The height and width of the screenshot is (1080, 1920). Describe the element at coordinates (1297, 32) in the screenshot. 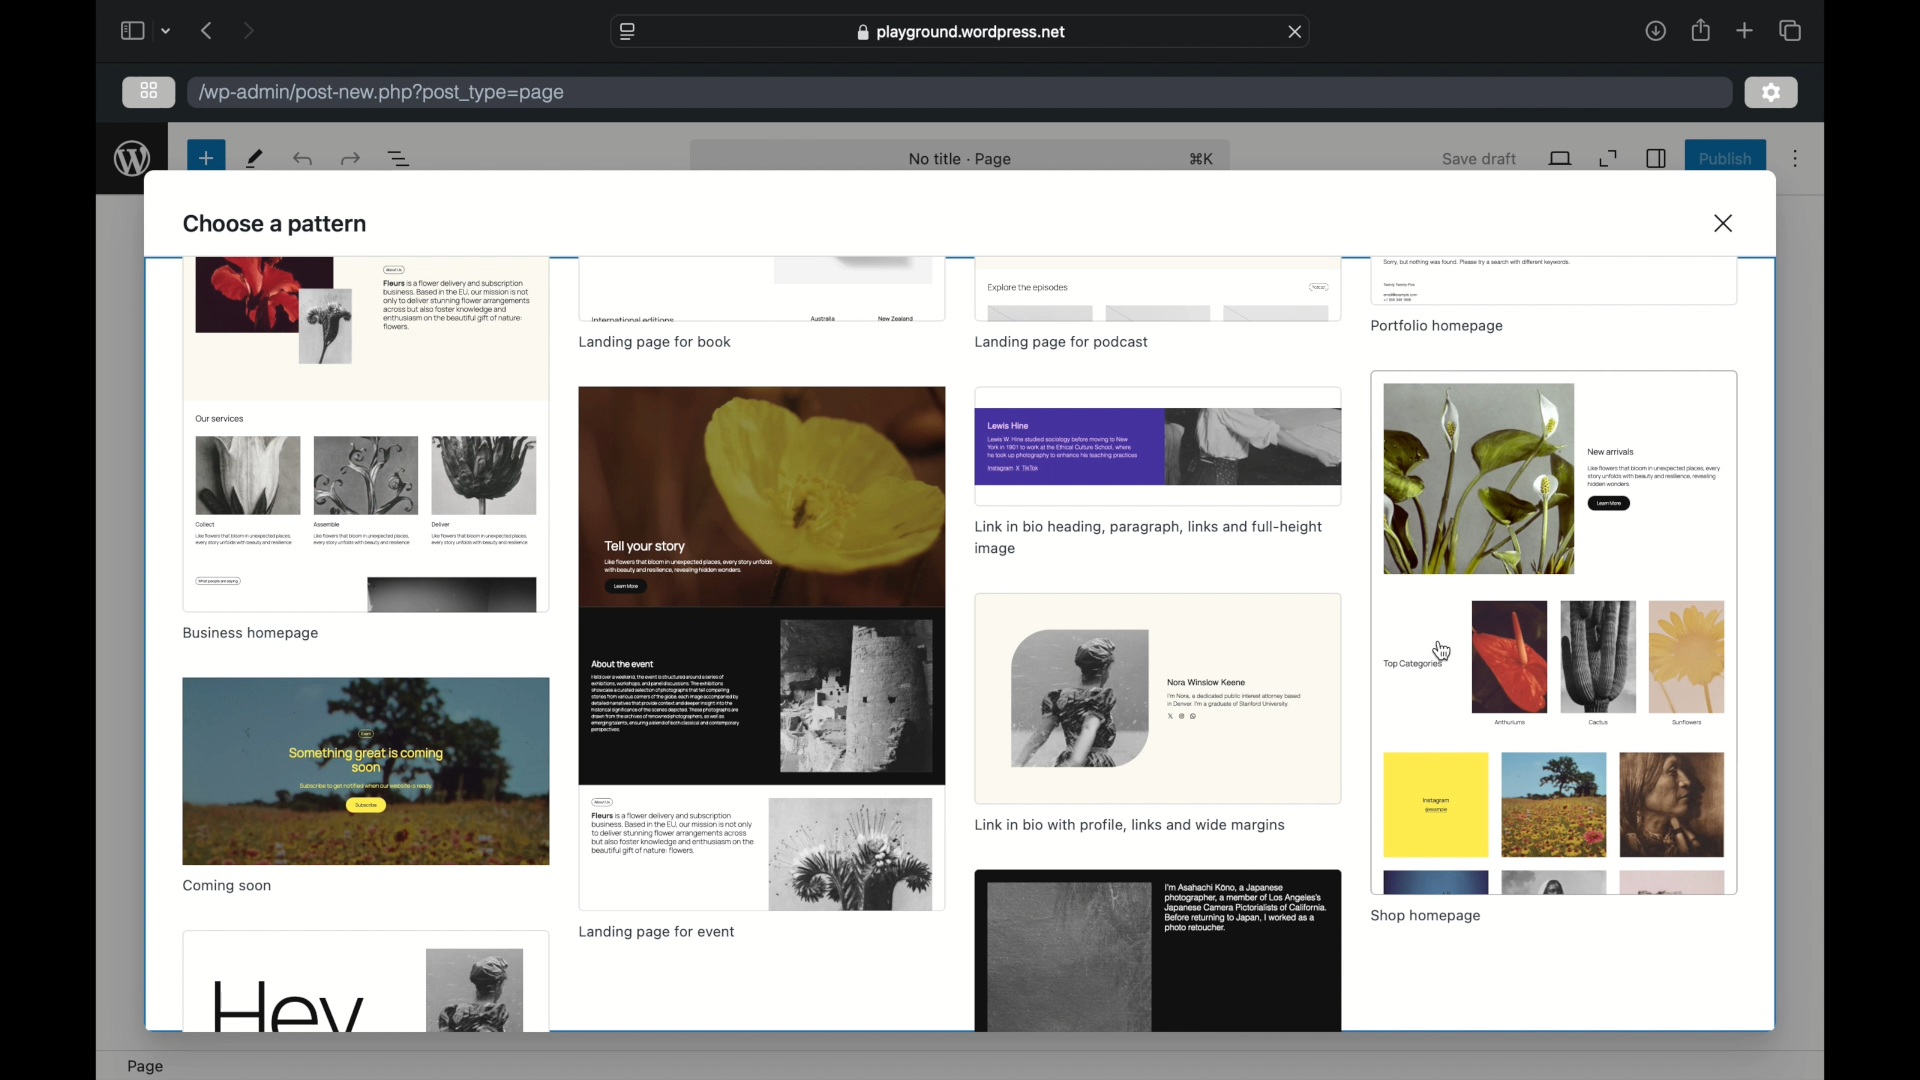

I see `close` at that location.